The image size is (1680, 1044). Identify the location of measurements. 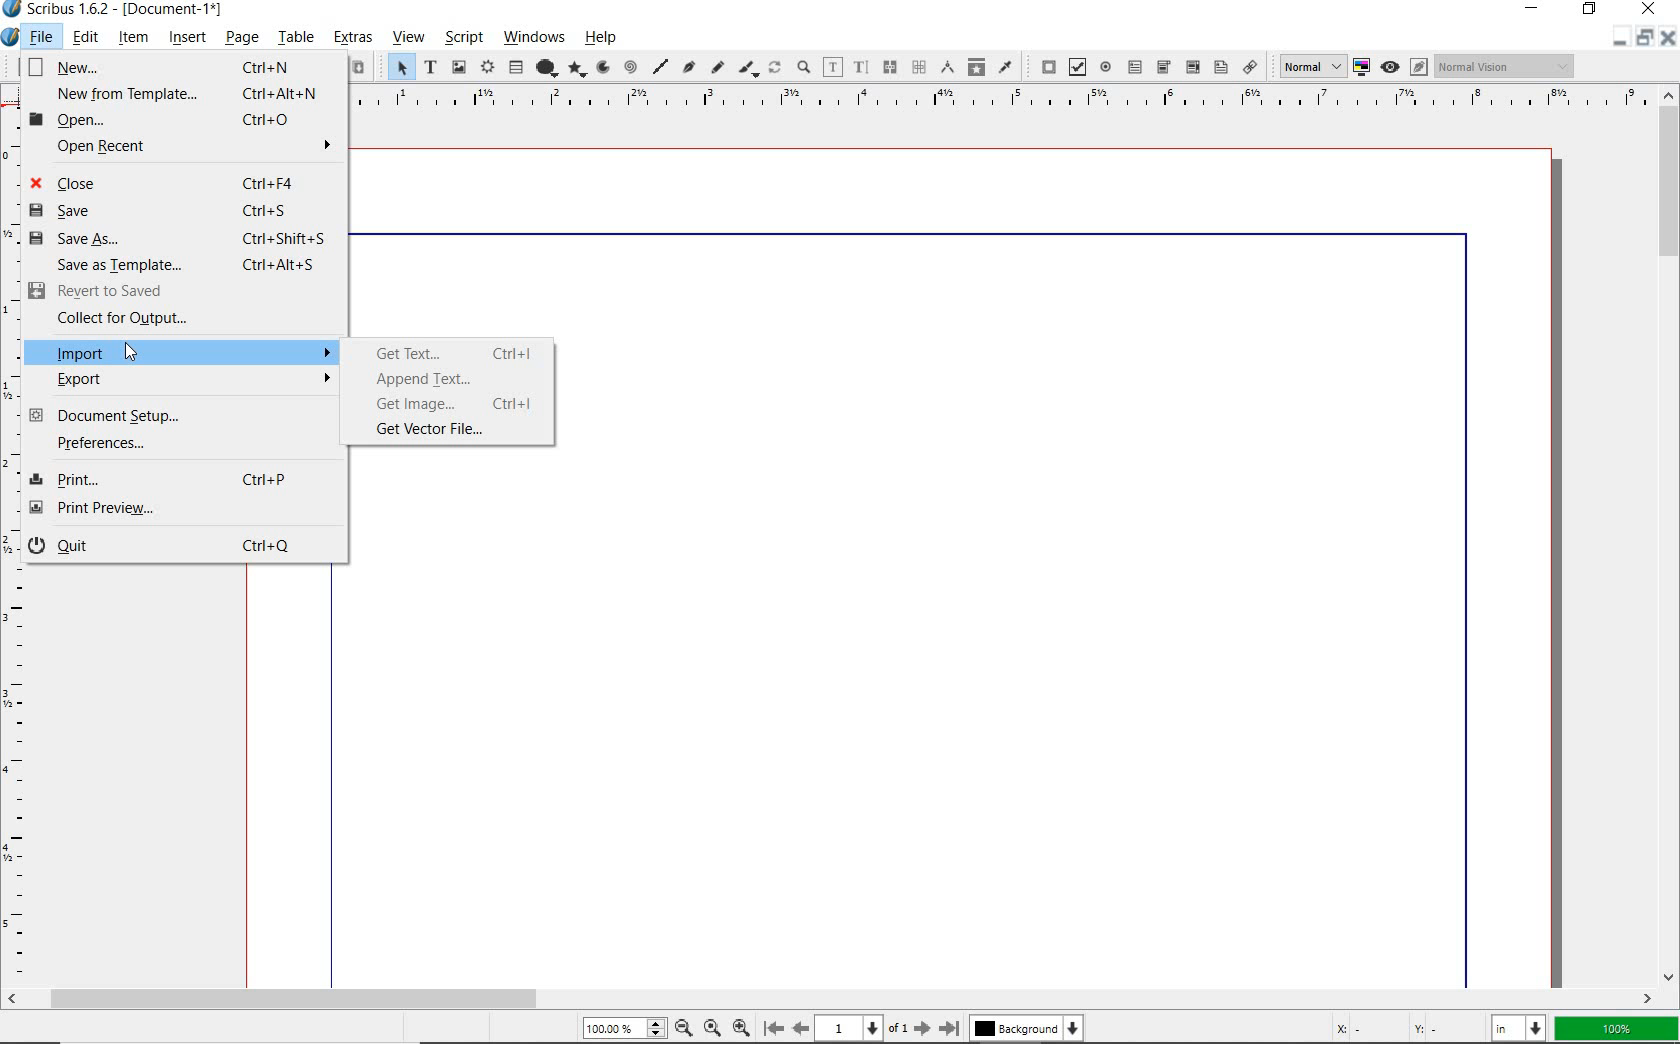
(949, 67).